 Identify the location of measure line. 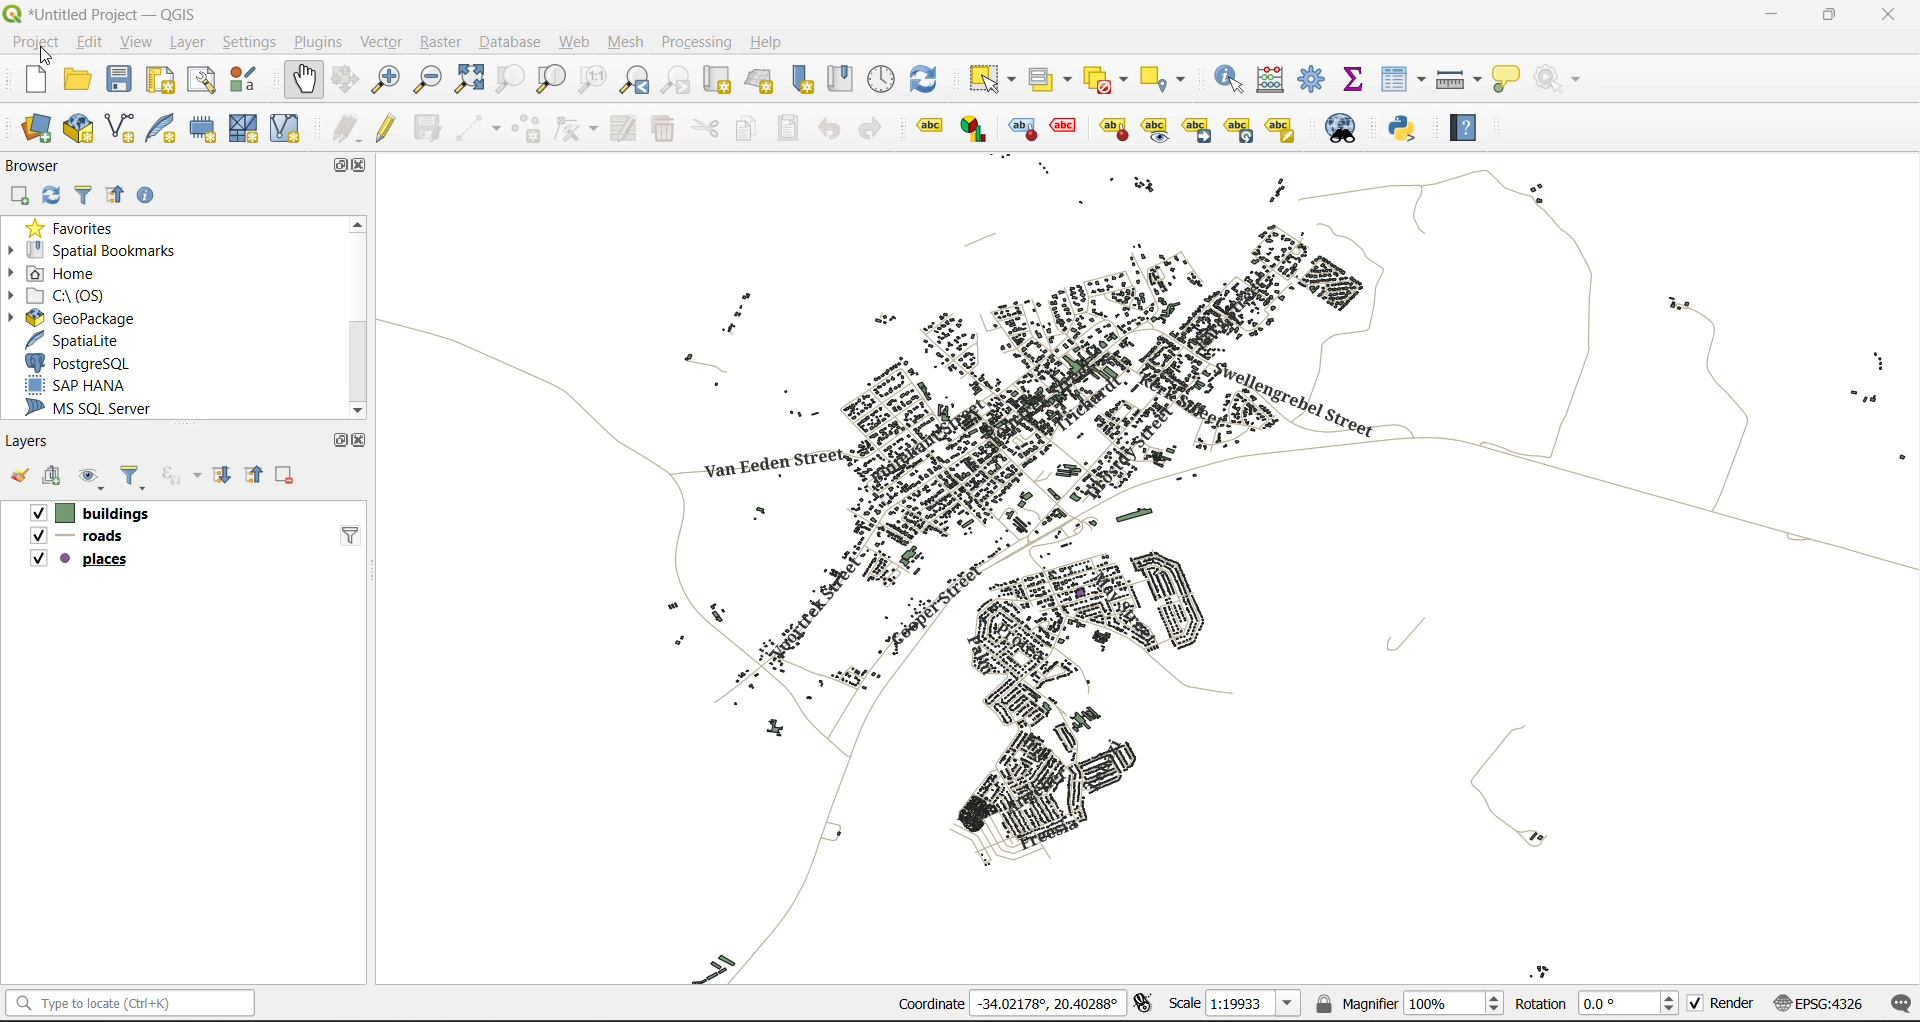
(1459, 78).